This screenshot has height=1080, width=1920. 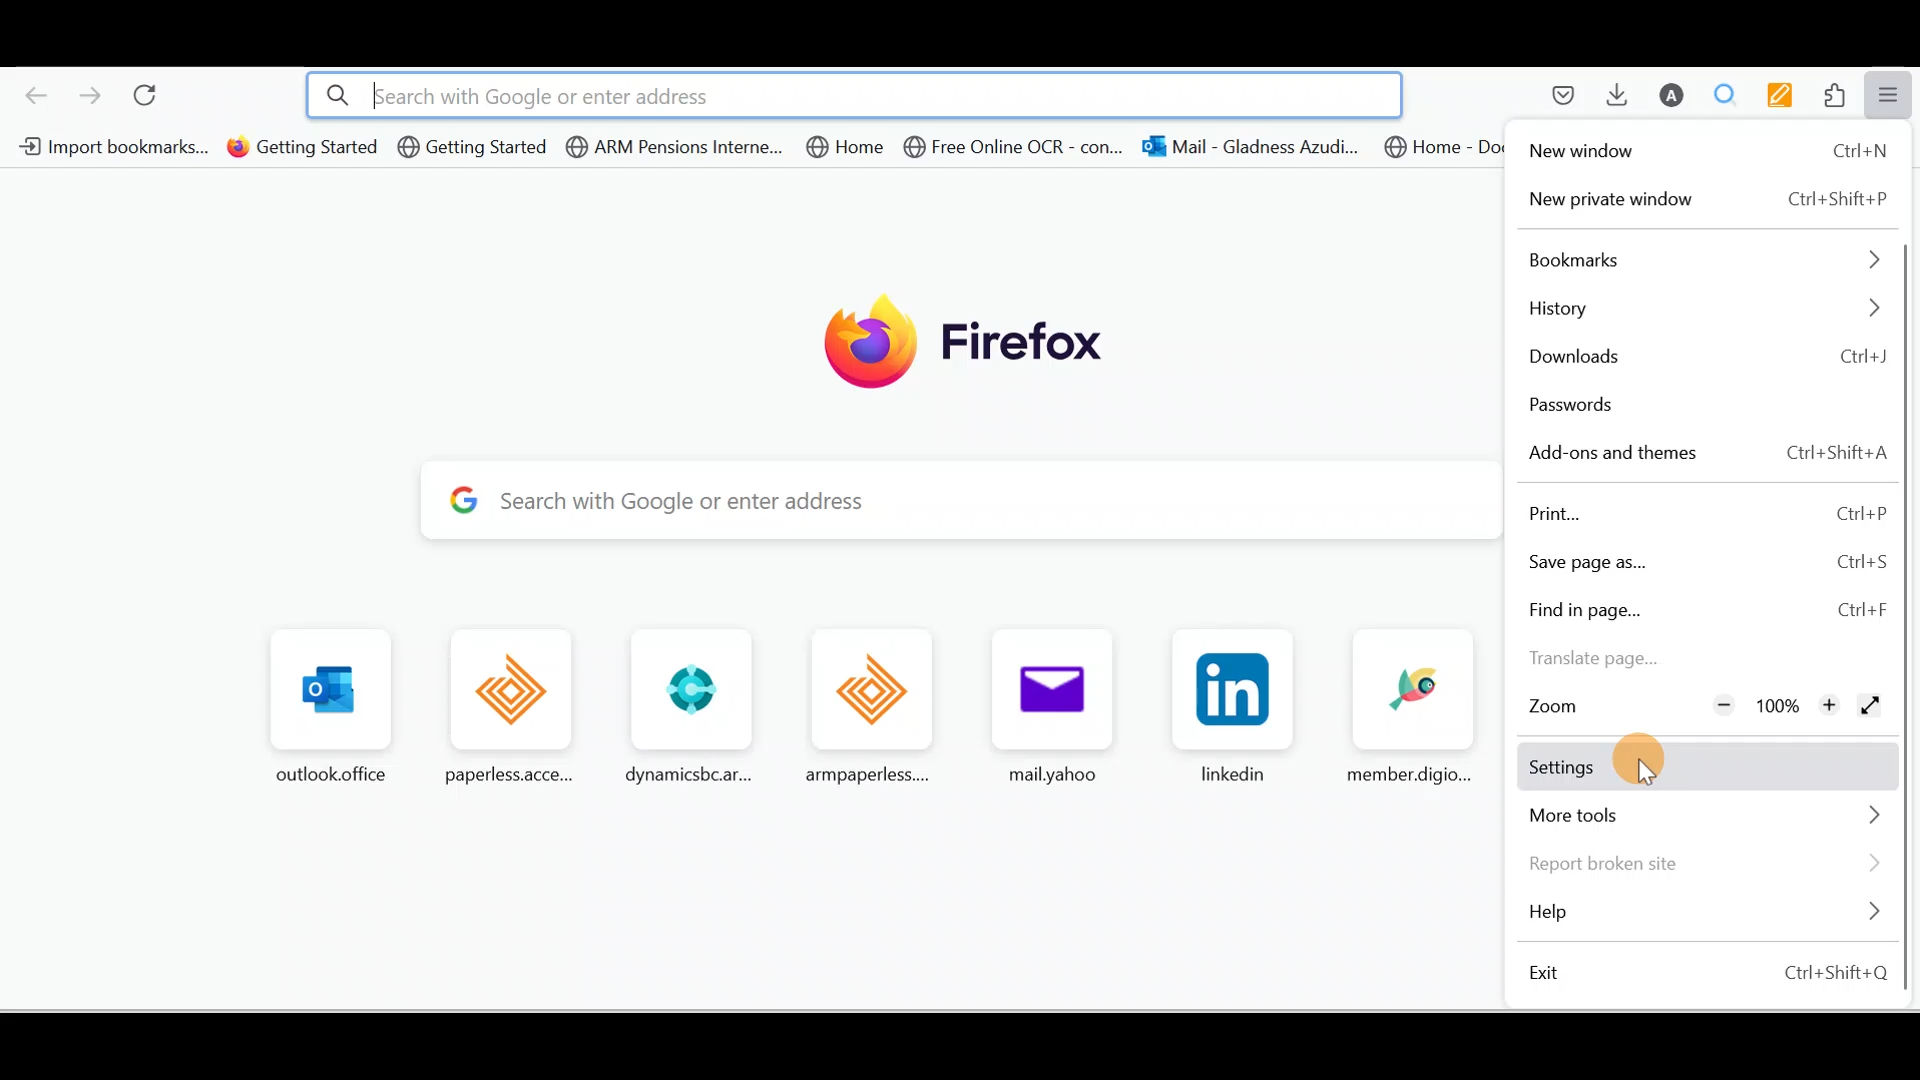 I want to click on New private window    Ctrl+Shift+P, so click(x=1714, y=199).